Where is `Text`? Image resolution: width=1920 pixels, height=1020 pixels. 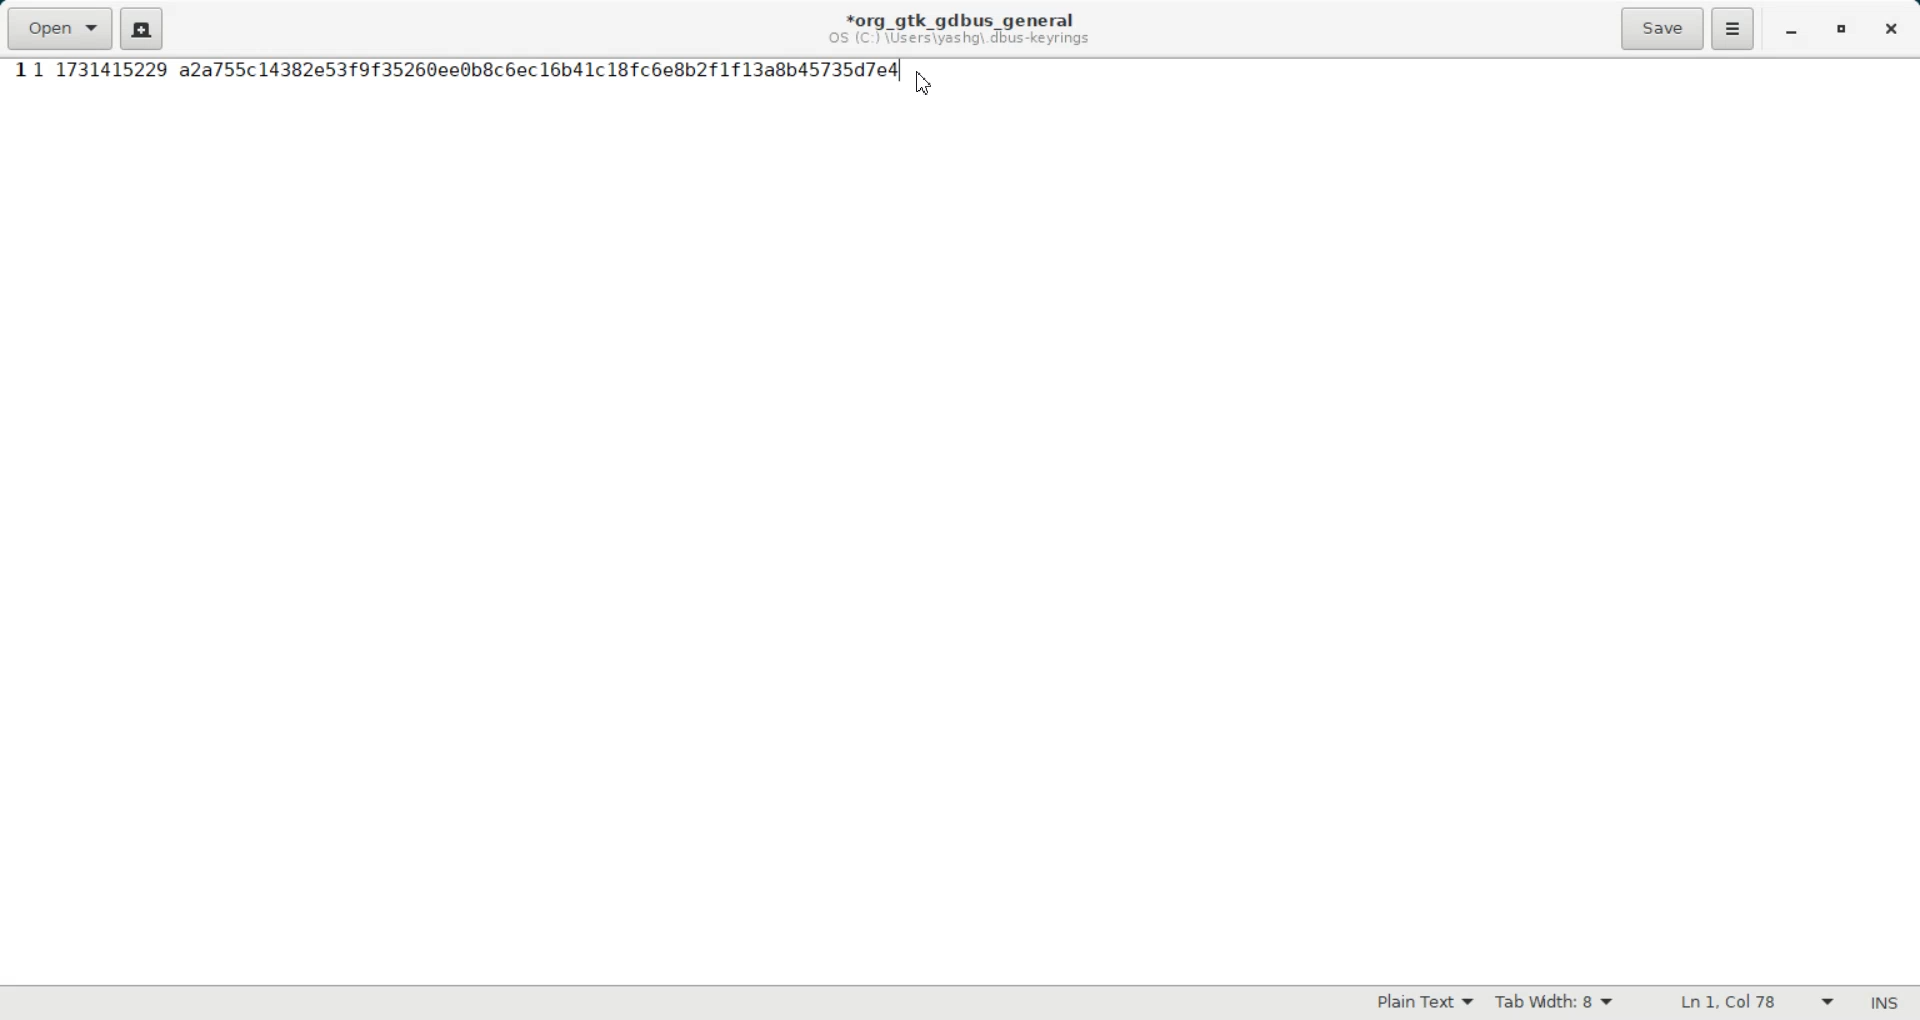
Text is located at coordinates (463, 71).